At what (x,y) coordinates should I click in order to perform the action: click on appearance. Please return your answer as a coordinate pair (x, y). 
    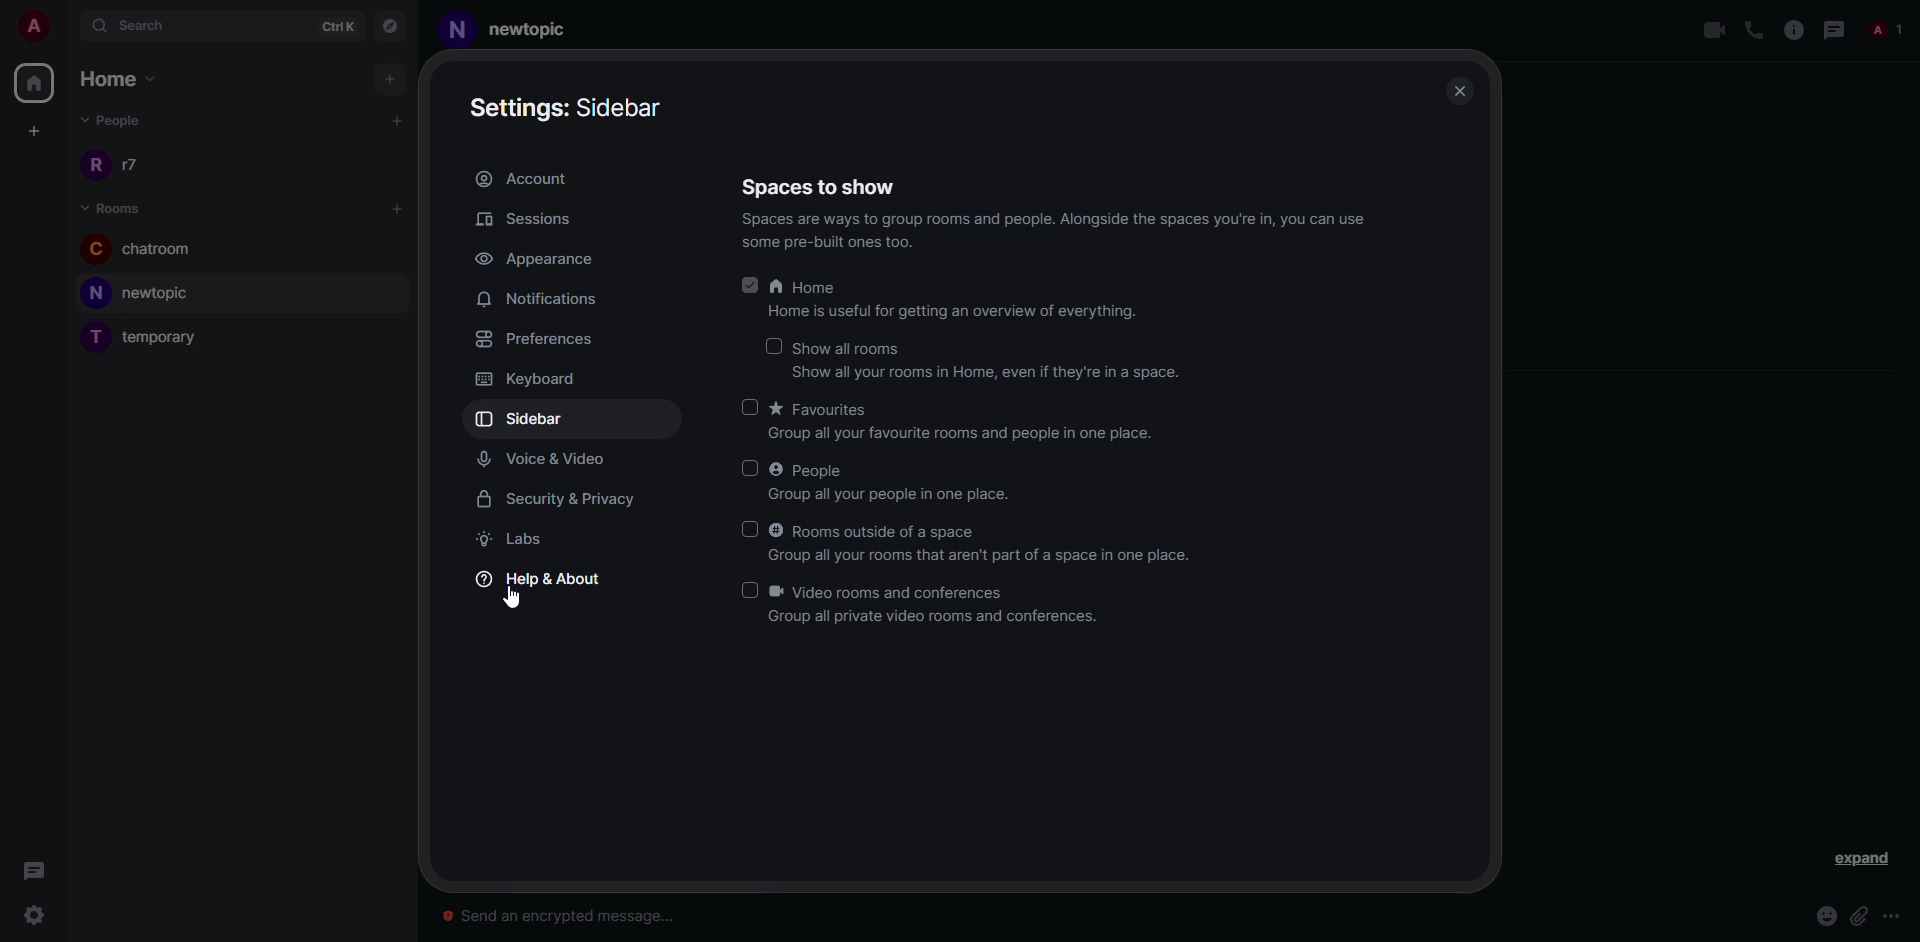
    Looking at the image, I should click on (537, 260).